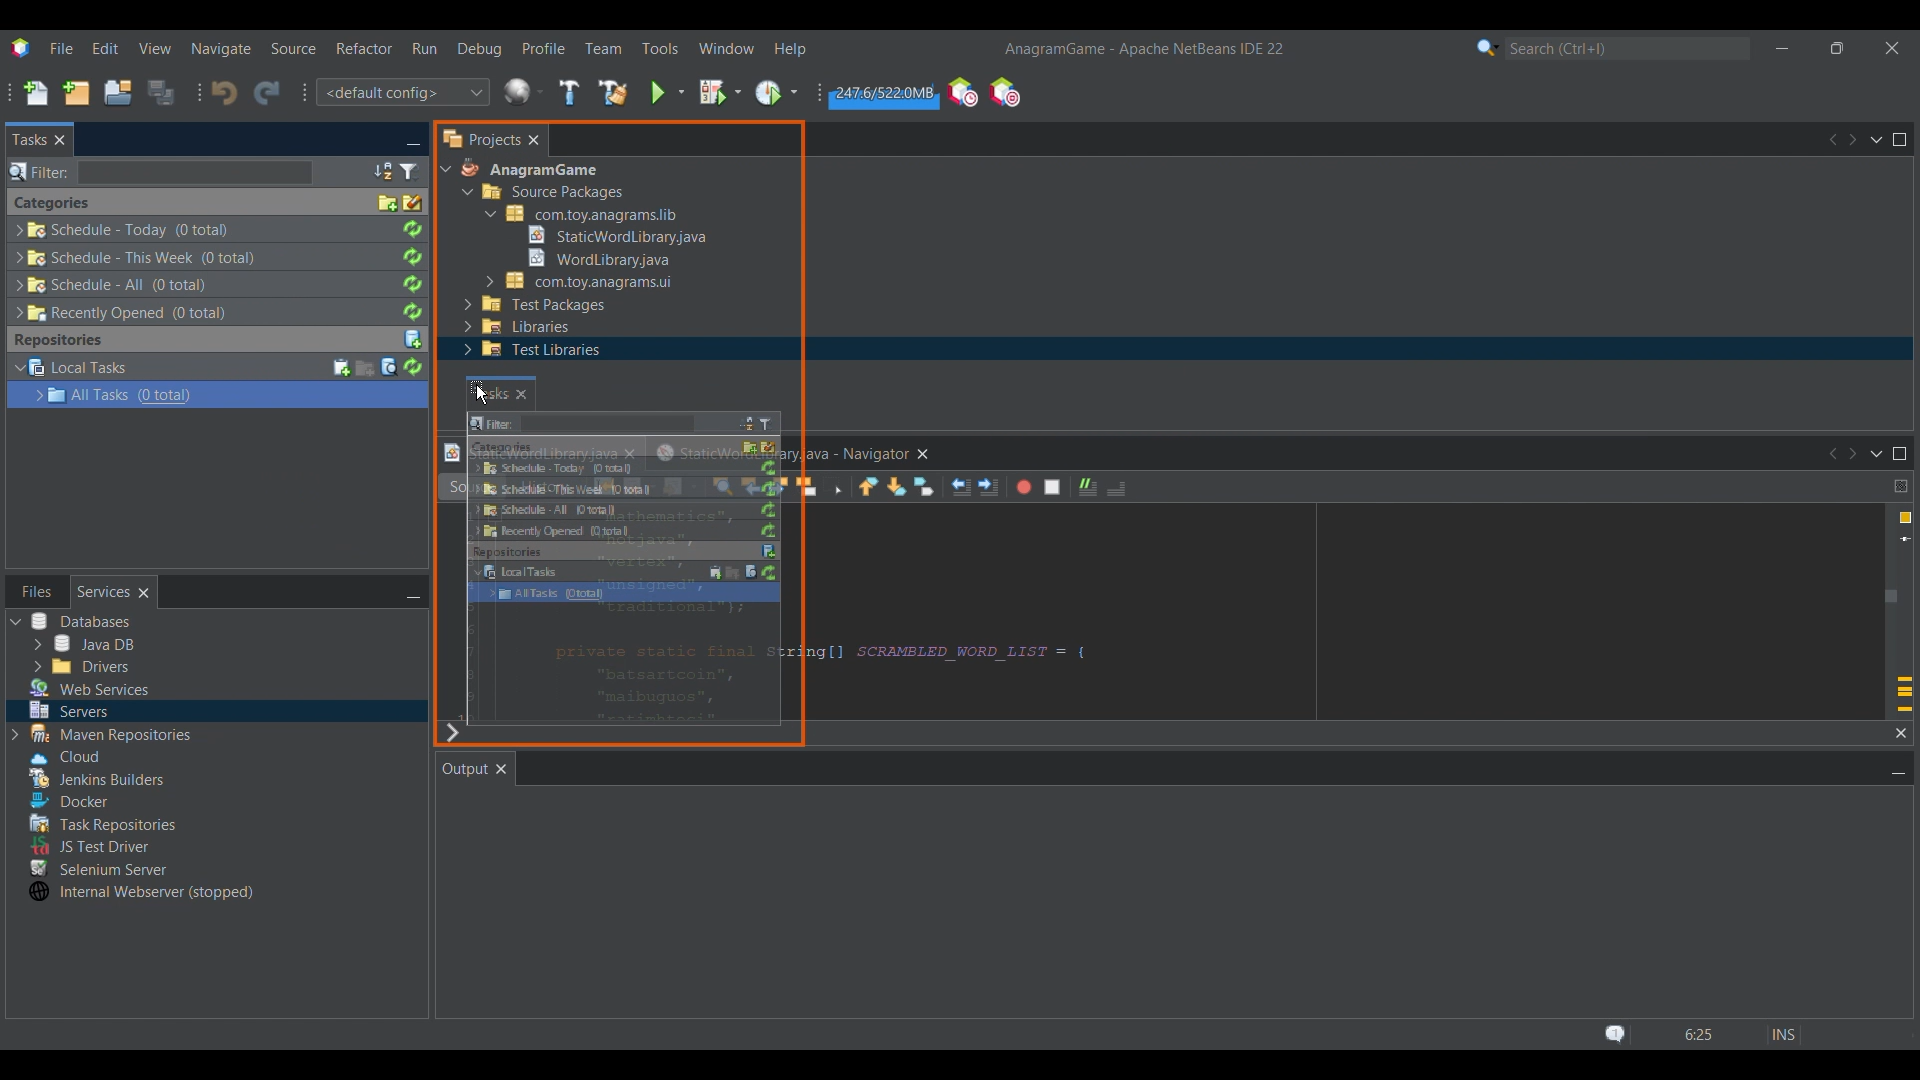 The image size is (1920, 1080). I want to click on File menu, so click(61, 48).